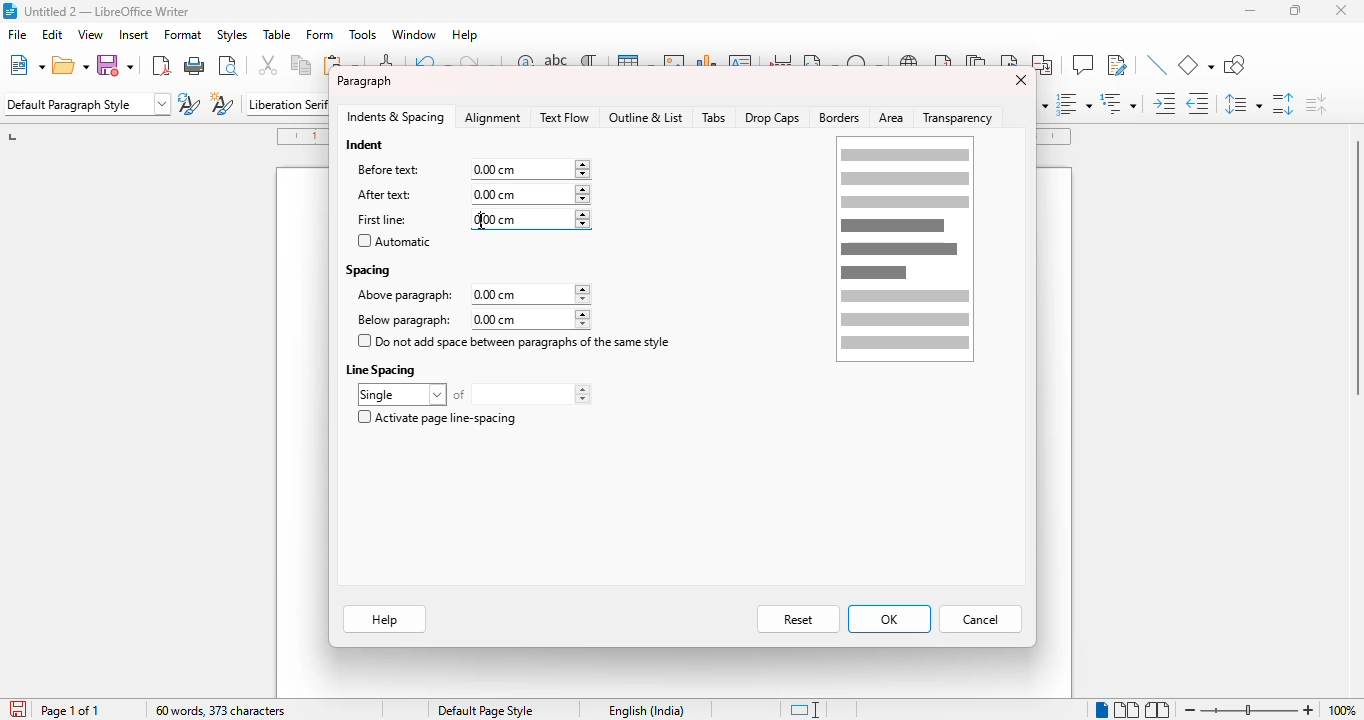 The image size is (1364, 720). Describe the element at coordinates (70, 711) in the screenshot. I see `page 1 of 1` at that location.